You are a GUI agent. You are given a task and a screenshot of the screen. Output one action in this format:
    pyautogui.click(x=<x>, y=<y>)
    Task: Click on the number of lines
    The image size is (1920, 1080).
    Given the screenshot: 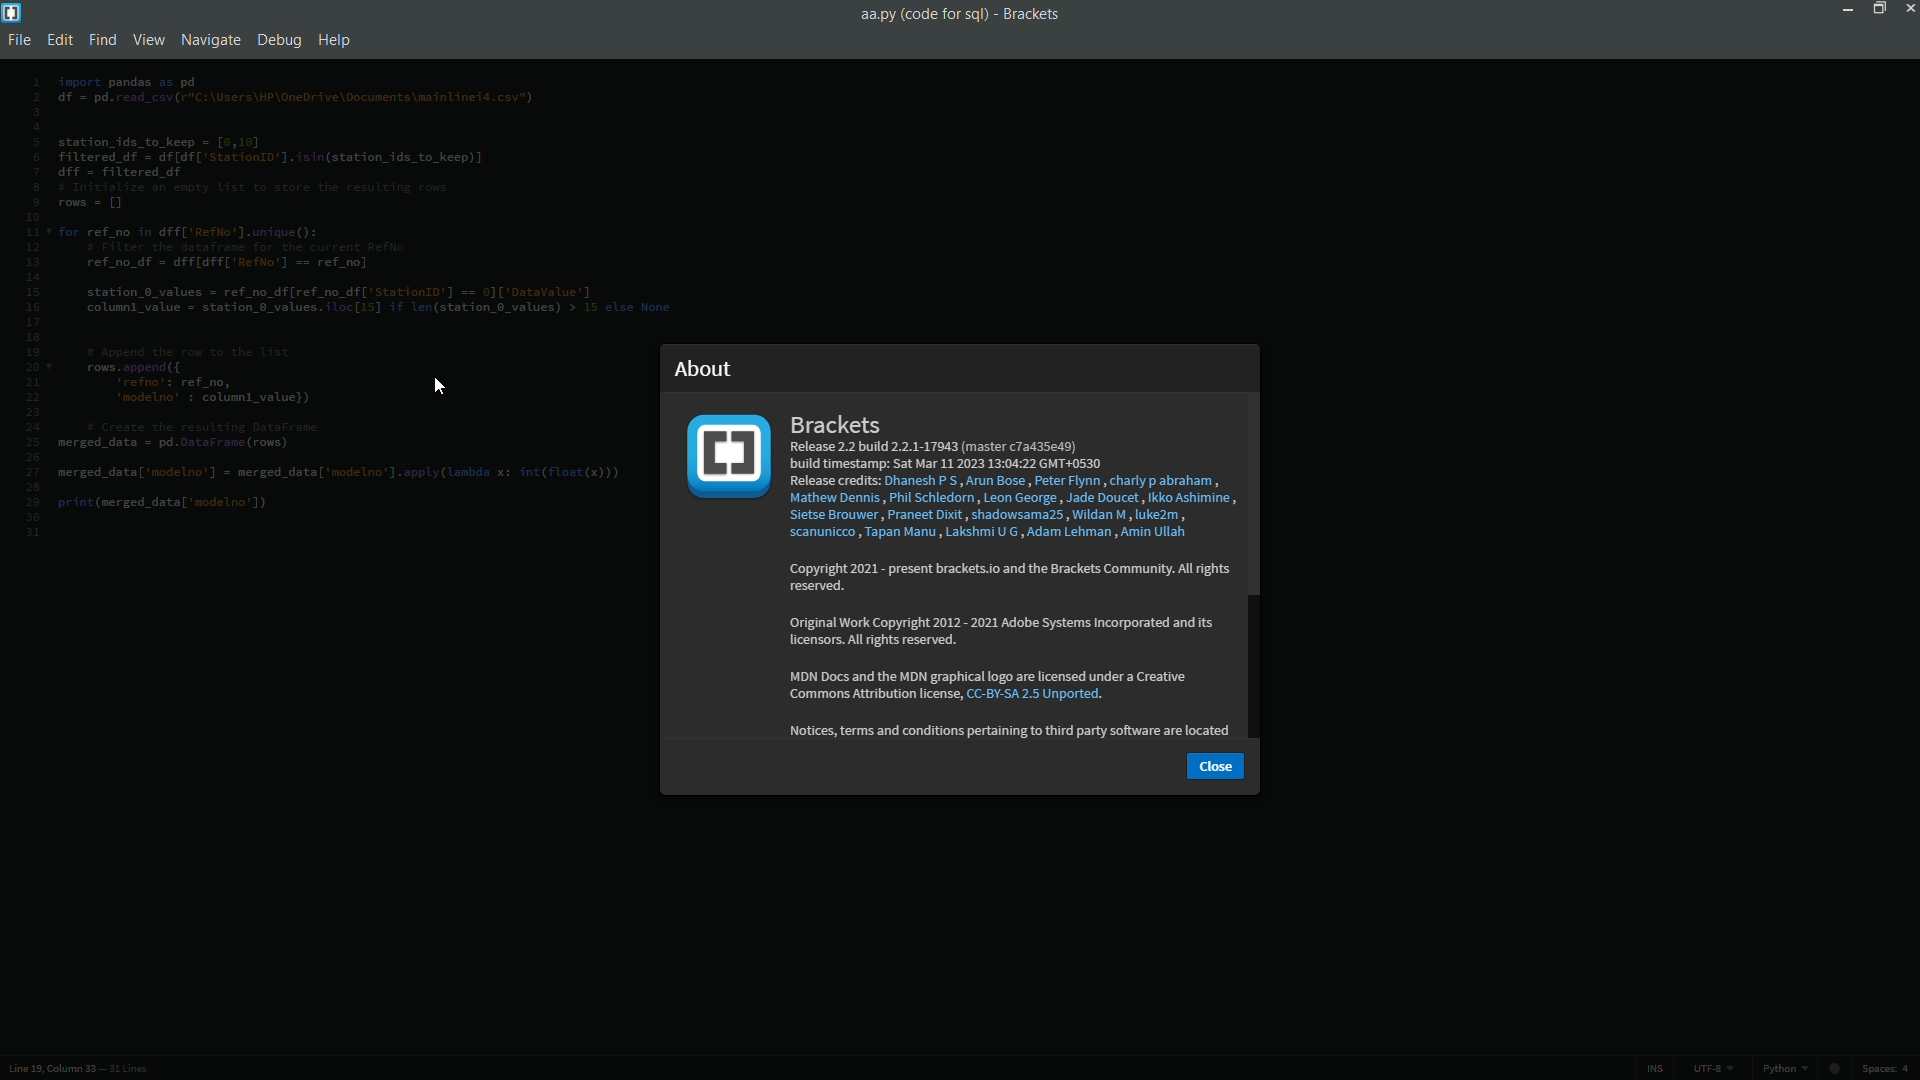 What is the action you would take?
    pyautogui.click(x=131, y=1070)
    